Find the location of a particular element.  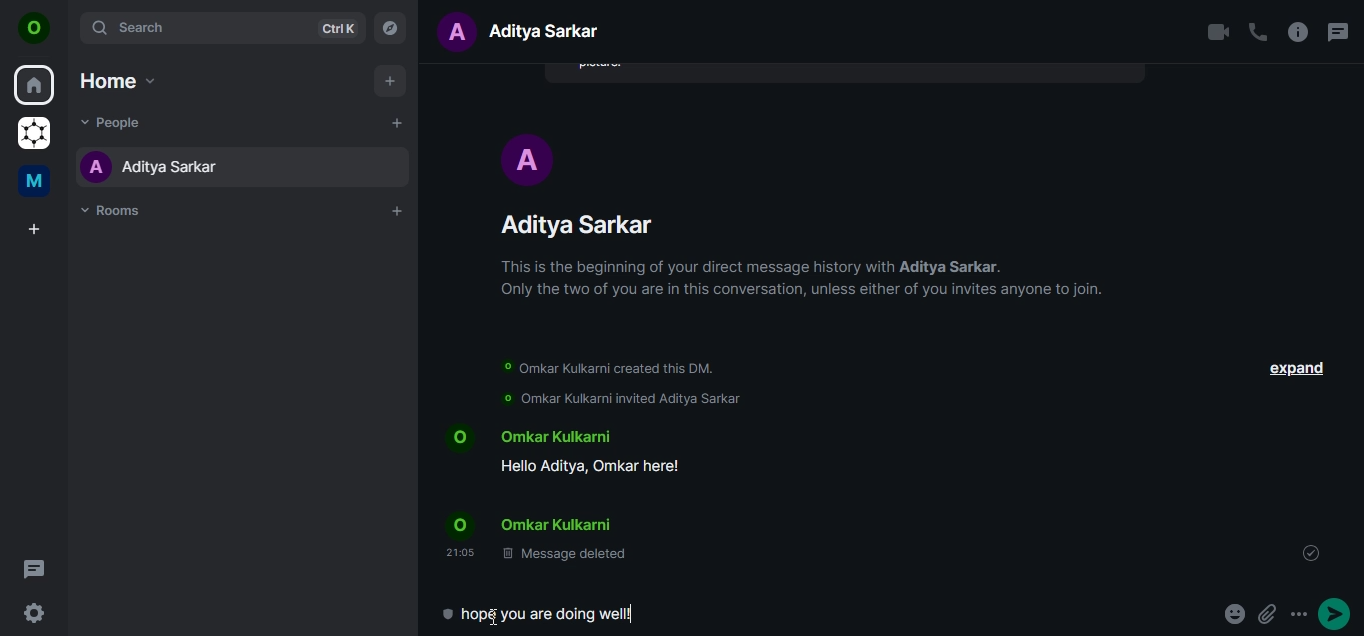

threads is located at coordinates (38, 570).